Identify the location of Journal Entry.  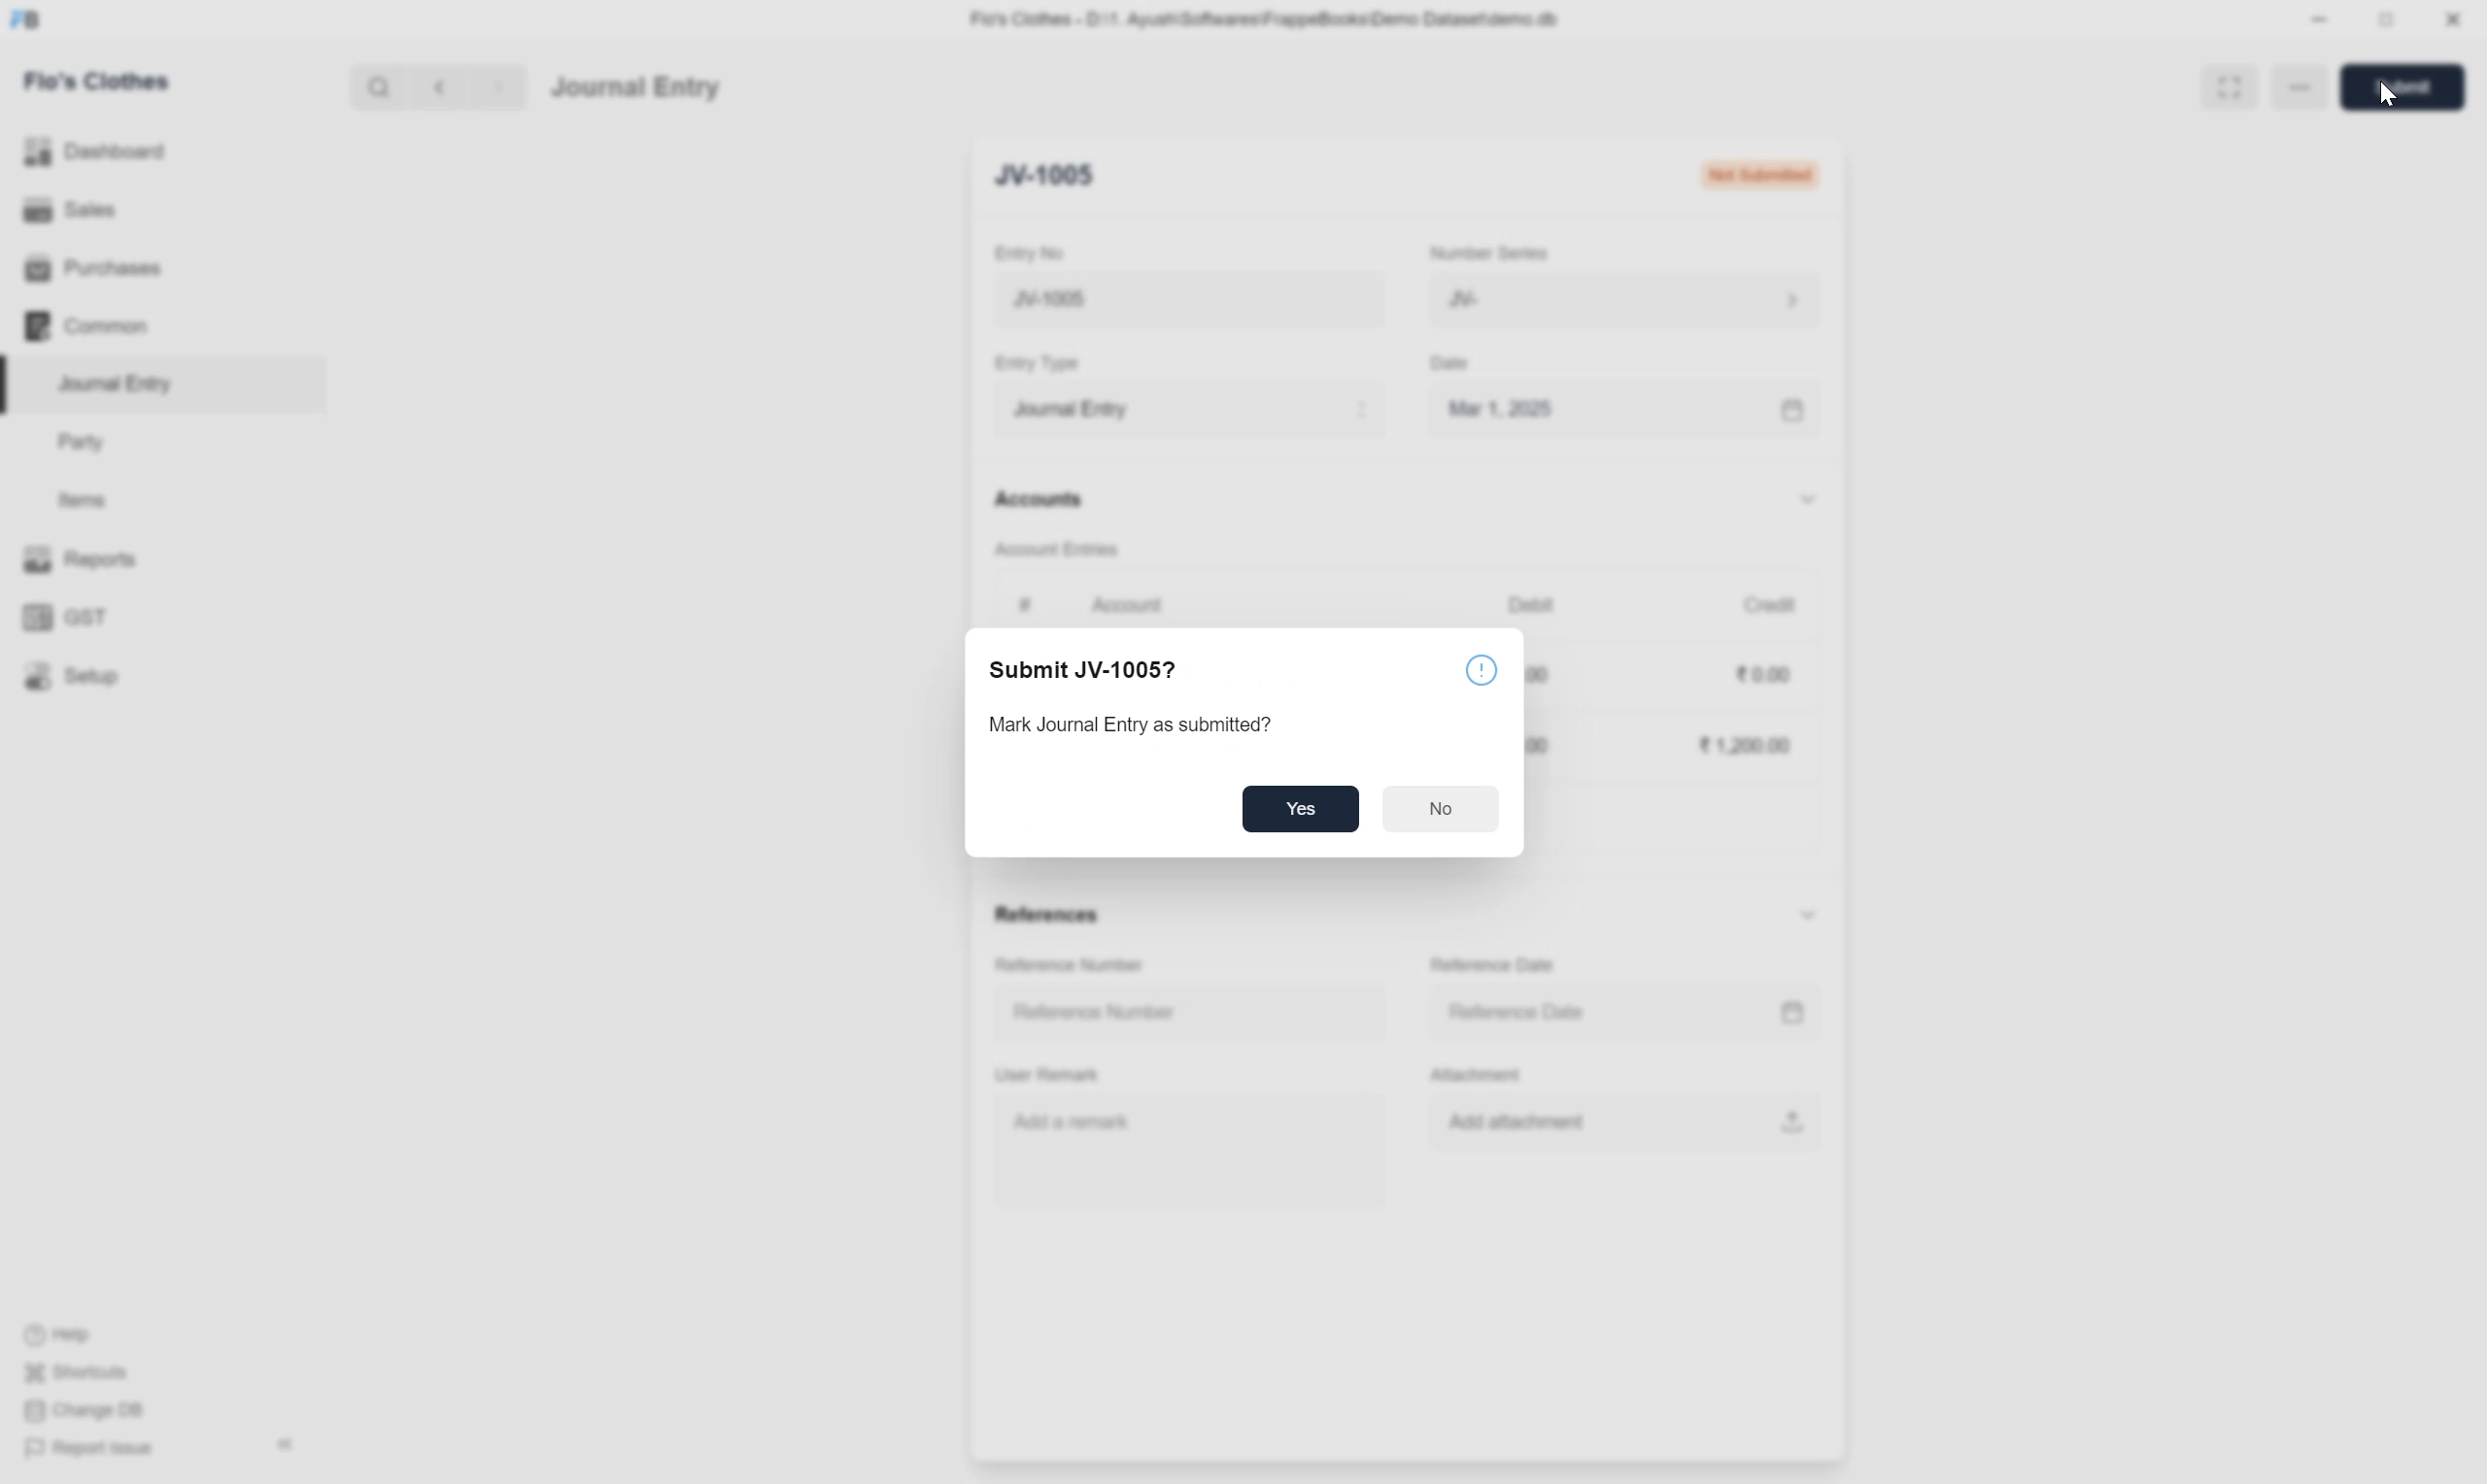
(123, 383).